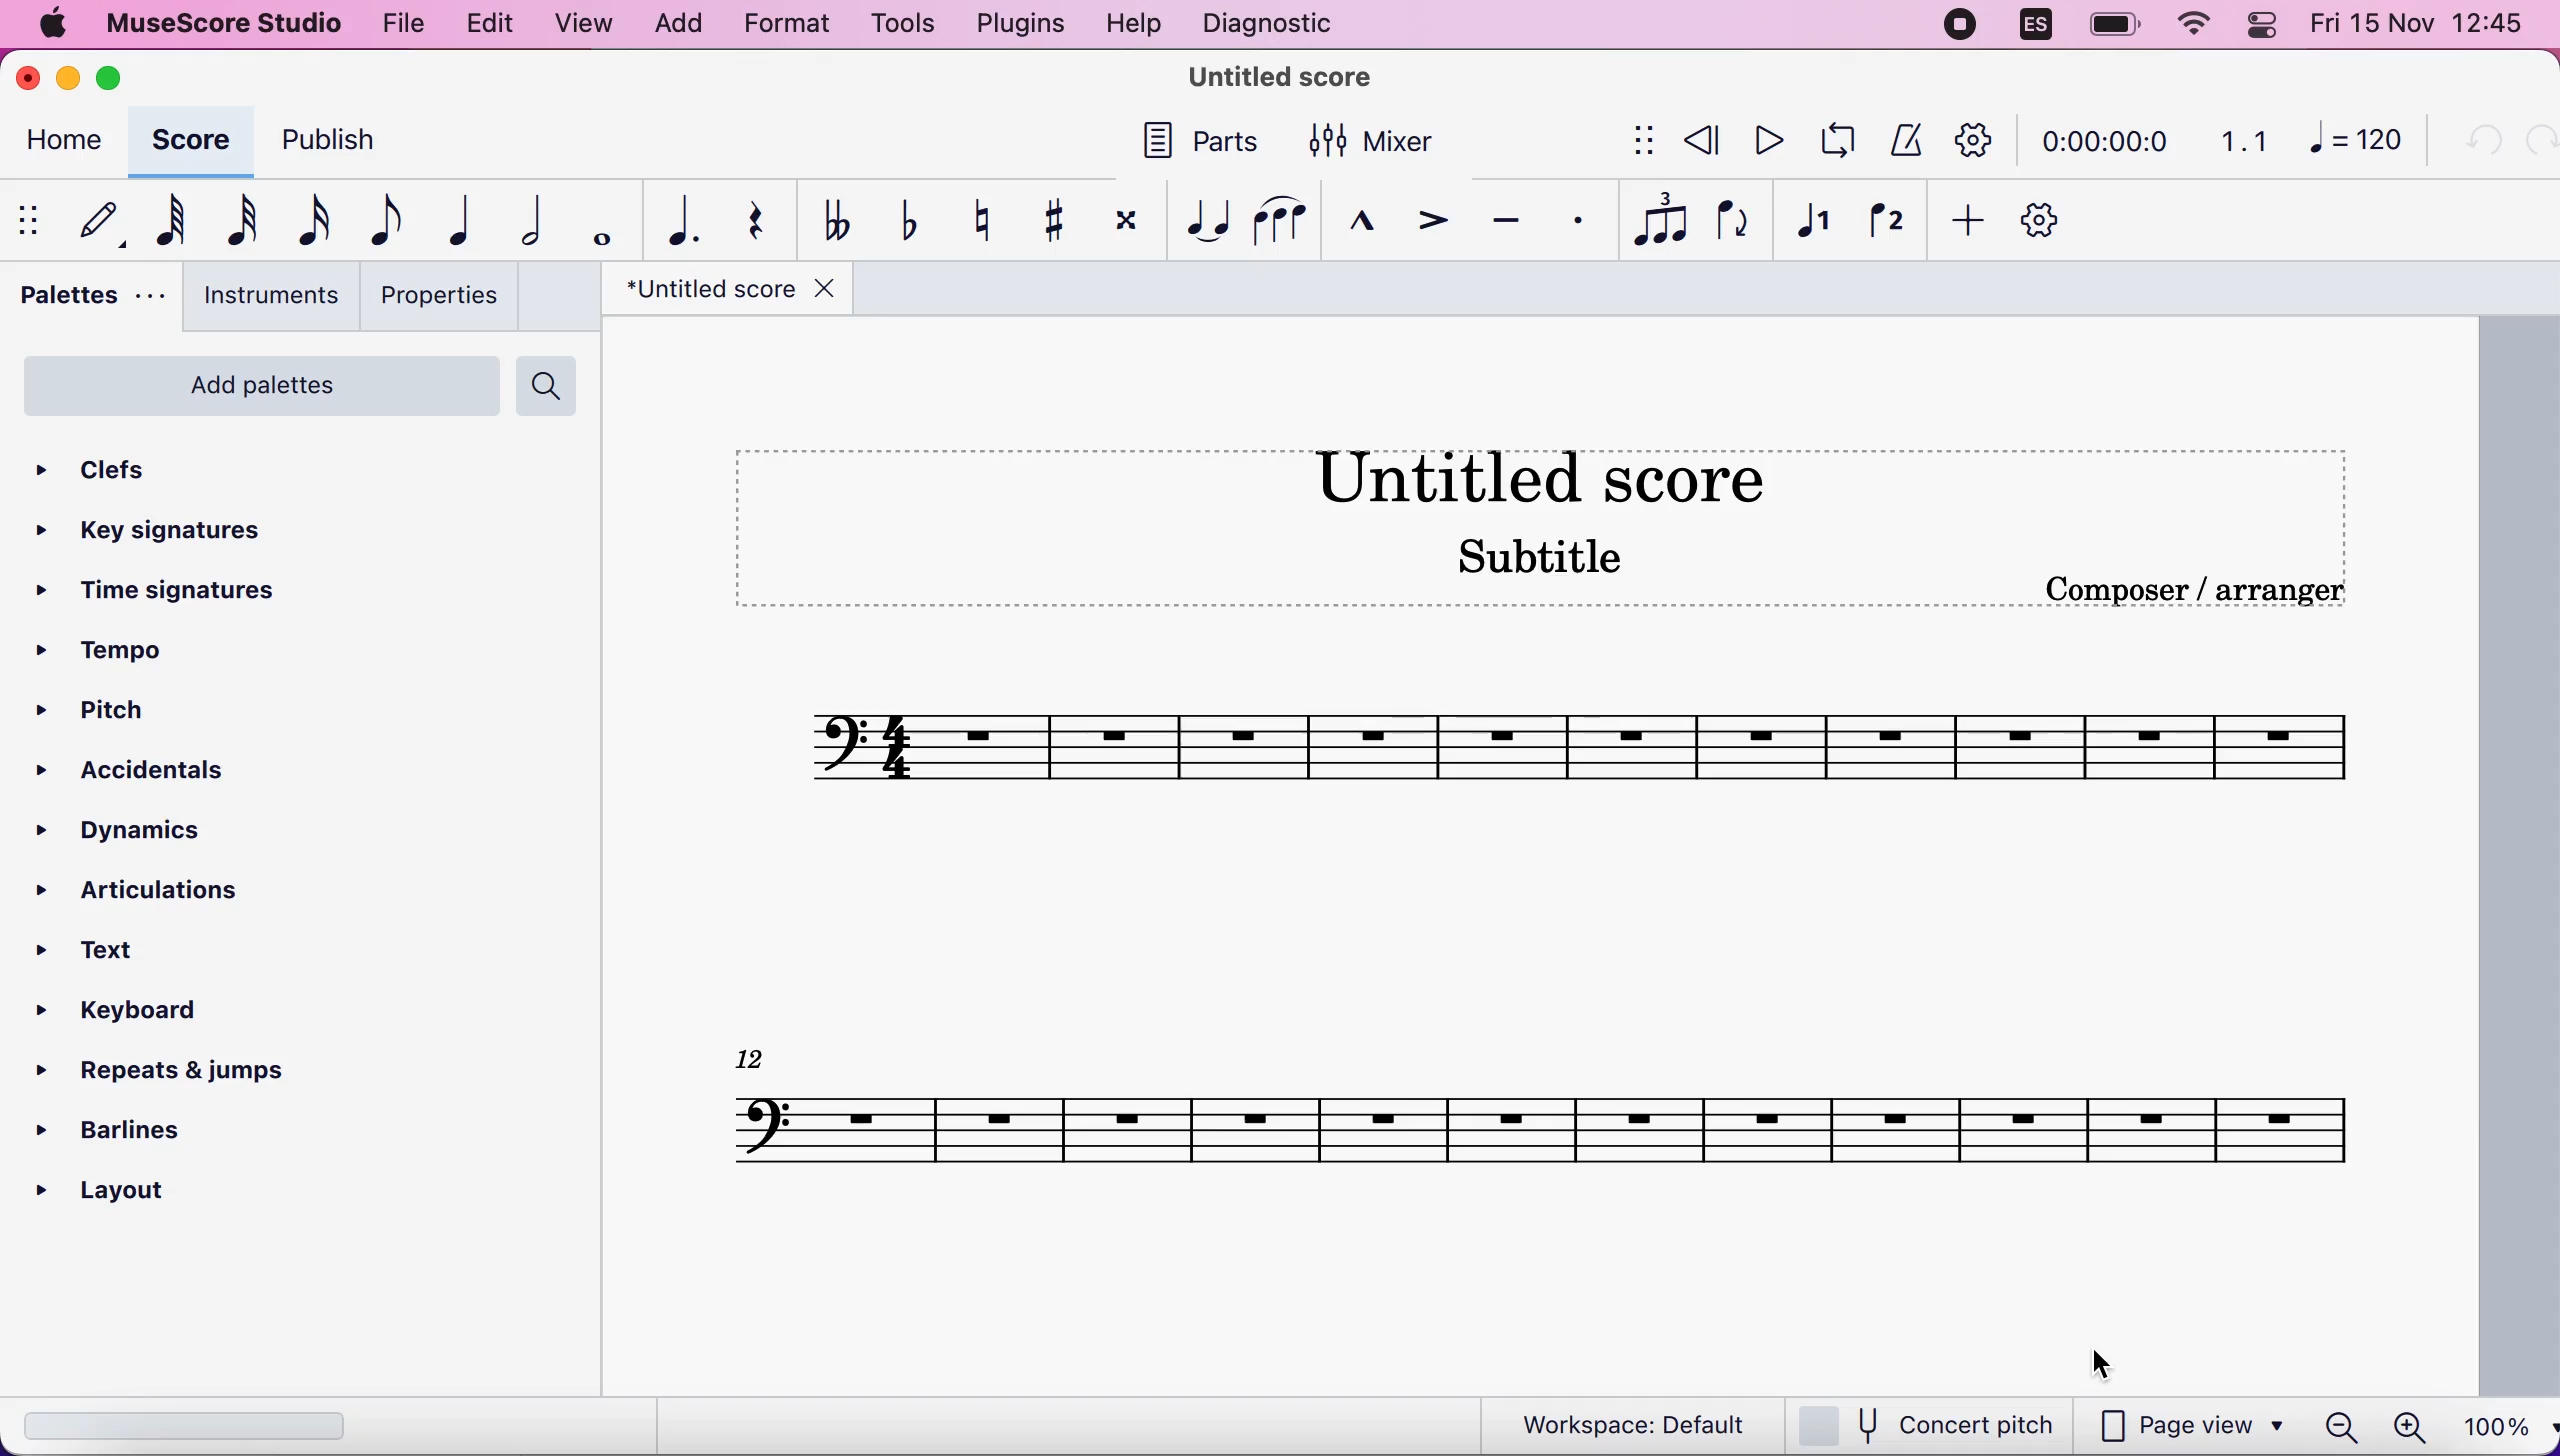 This screenshot has width=2560, height=1456. What do you see at coordinates (582, 24) in the screenshot?
I see `view` at bounding box center [582, 24].